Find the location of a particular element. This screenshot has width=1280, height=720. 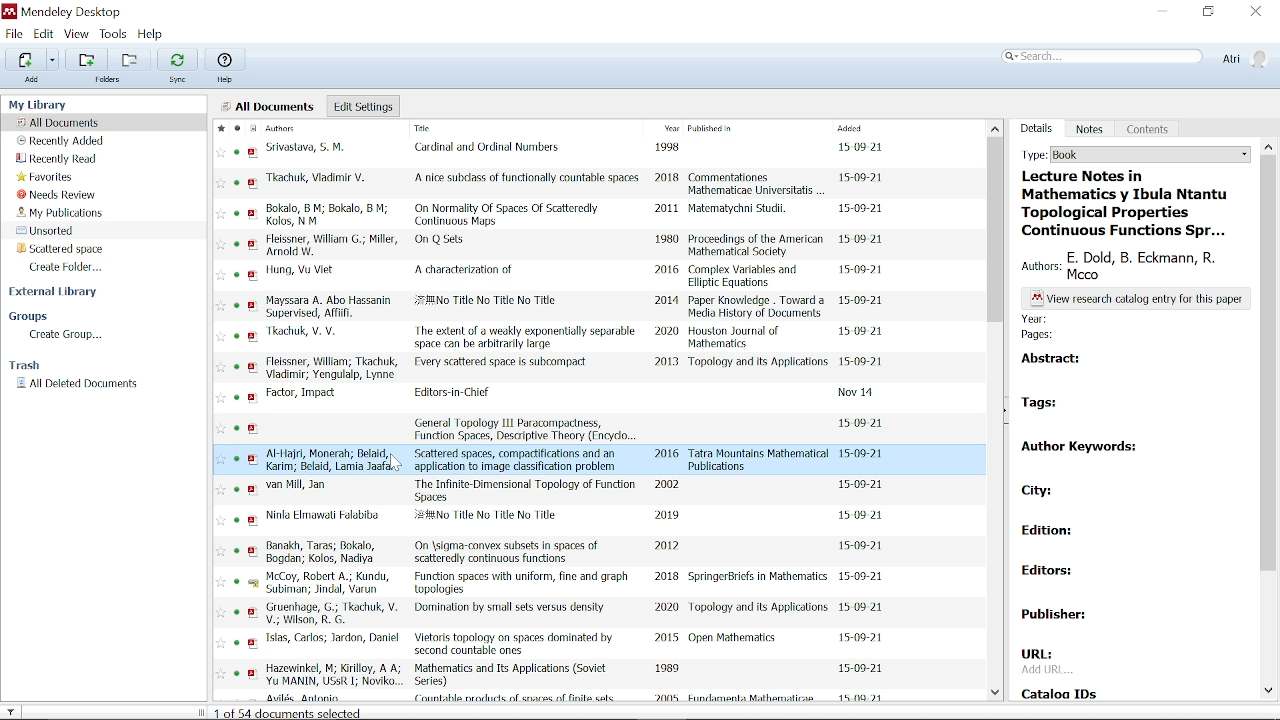

authors is located at coordinates (334, 614).